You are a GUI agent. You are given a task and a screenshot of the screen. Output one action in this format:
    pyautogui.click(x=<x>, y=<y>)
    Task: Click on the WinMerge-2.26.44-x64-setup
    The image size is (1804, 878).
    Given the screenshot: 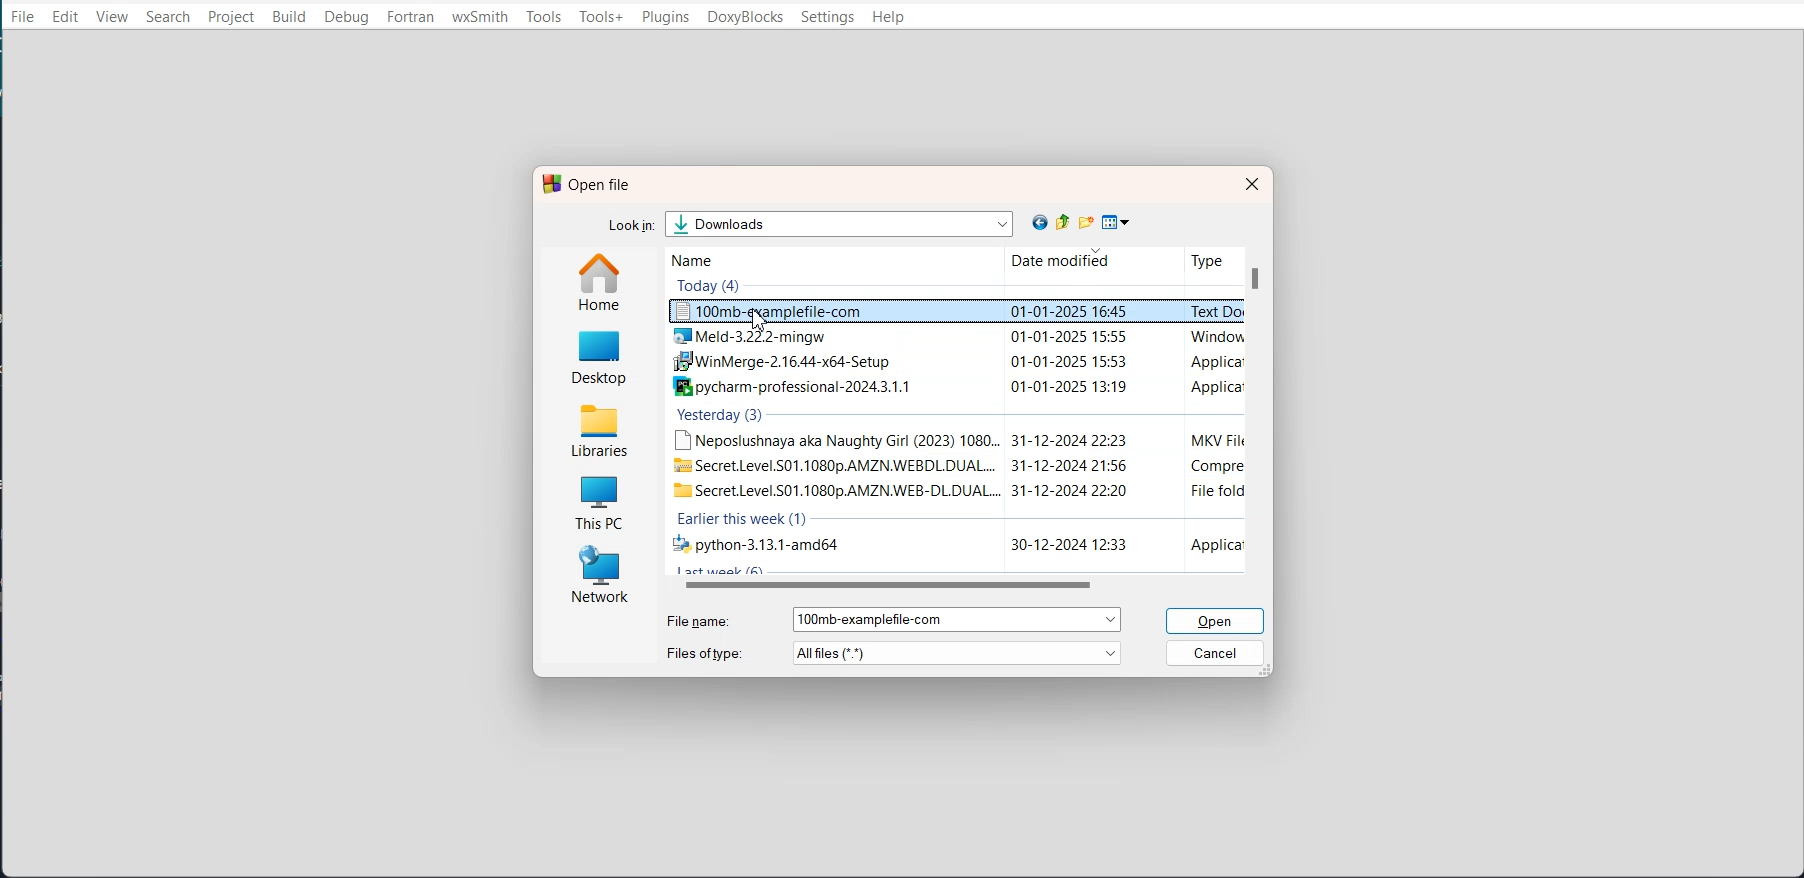 What is the action you would take?
    pyautogui.click(x=952, y=364)
    